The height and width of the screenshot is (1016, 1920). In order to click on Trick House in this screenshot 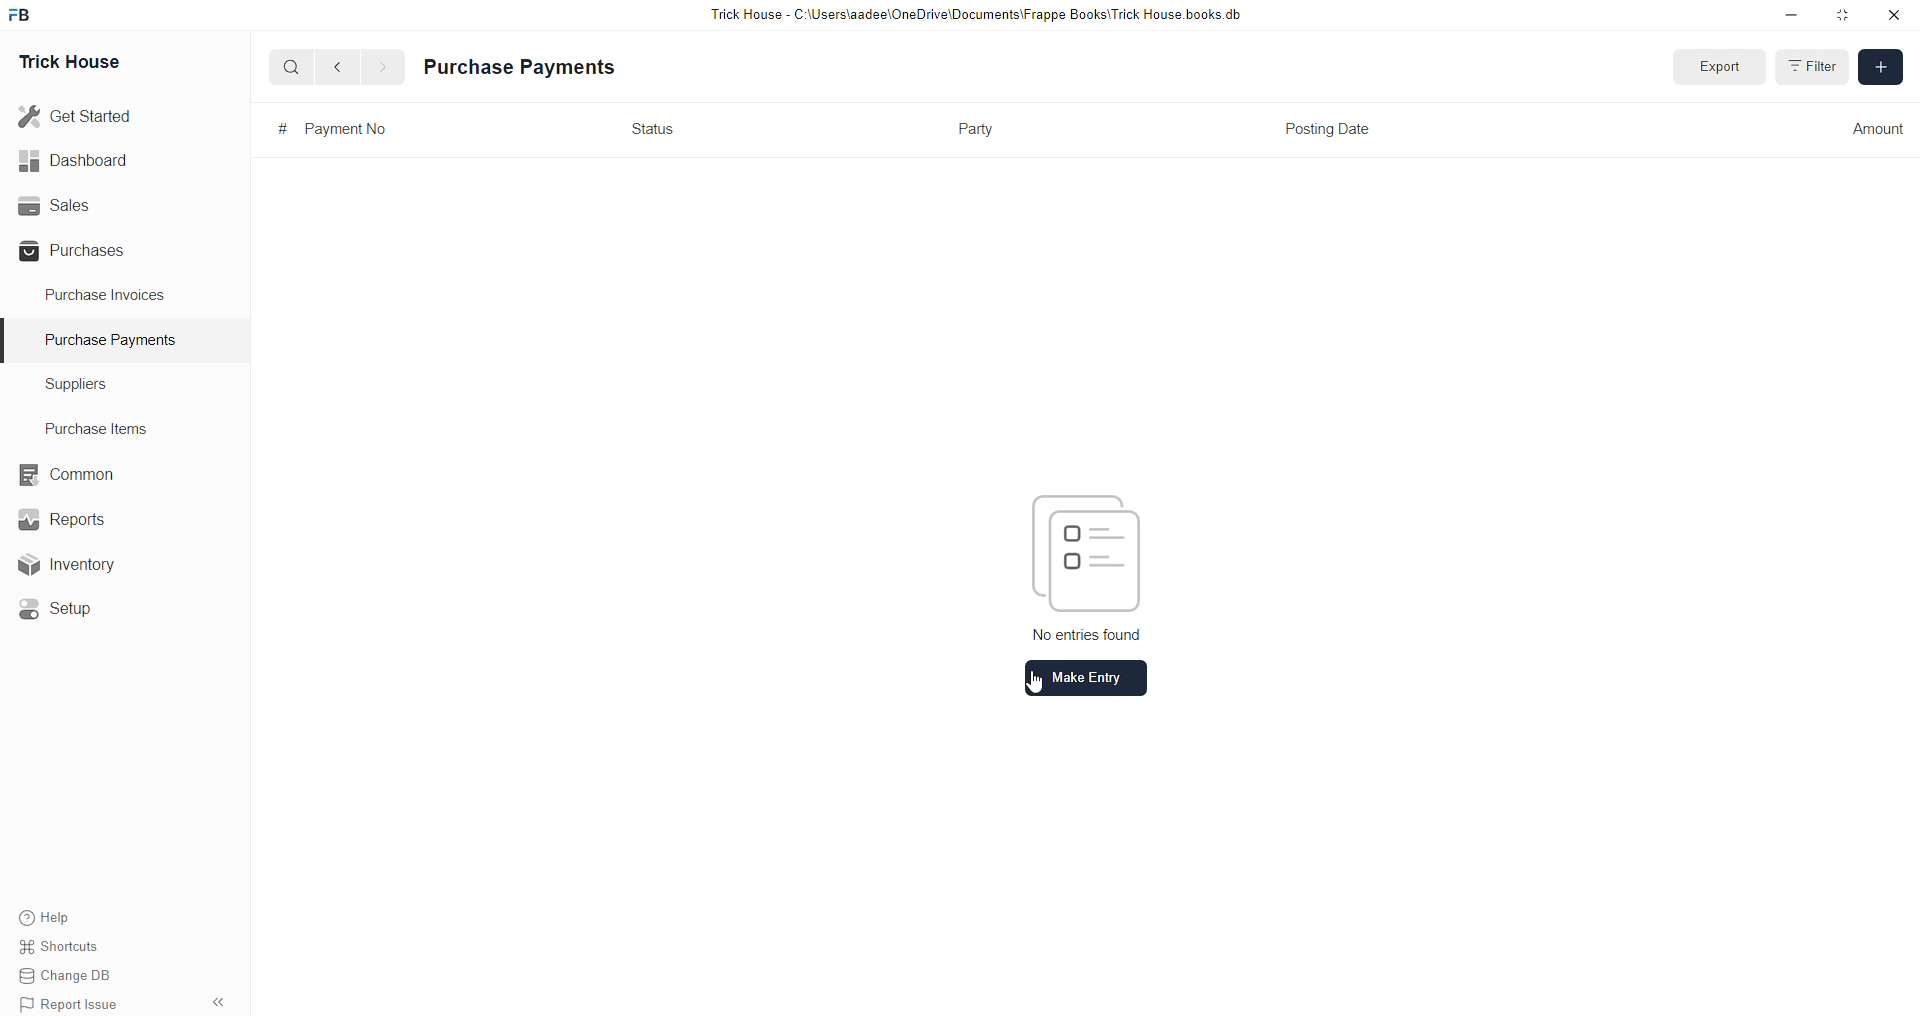, I will do `click(63, 60)`.